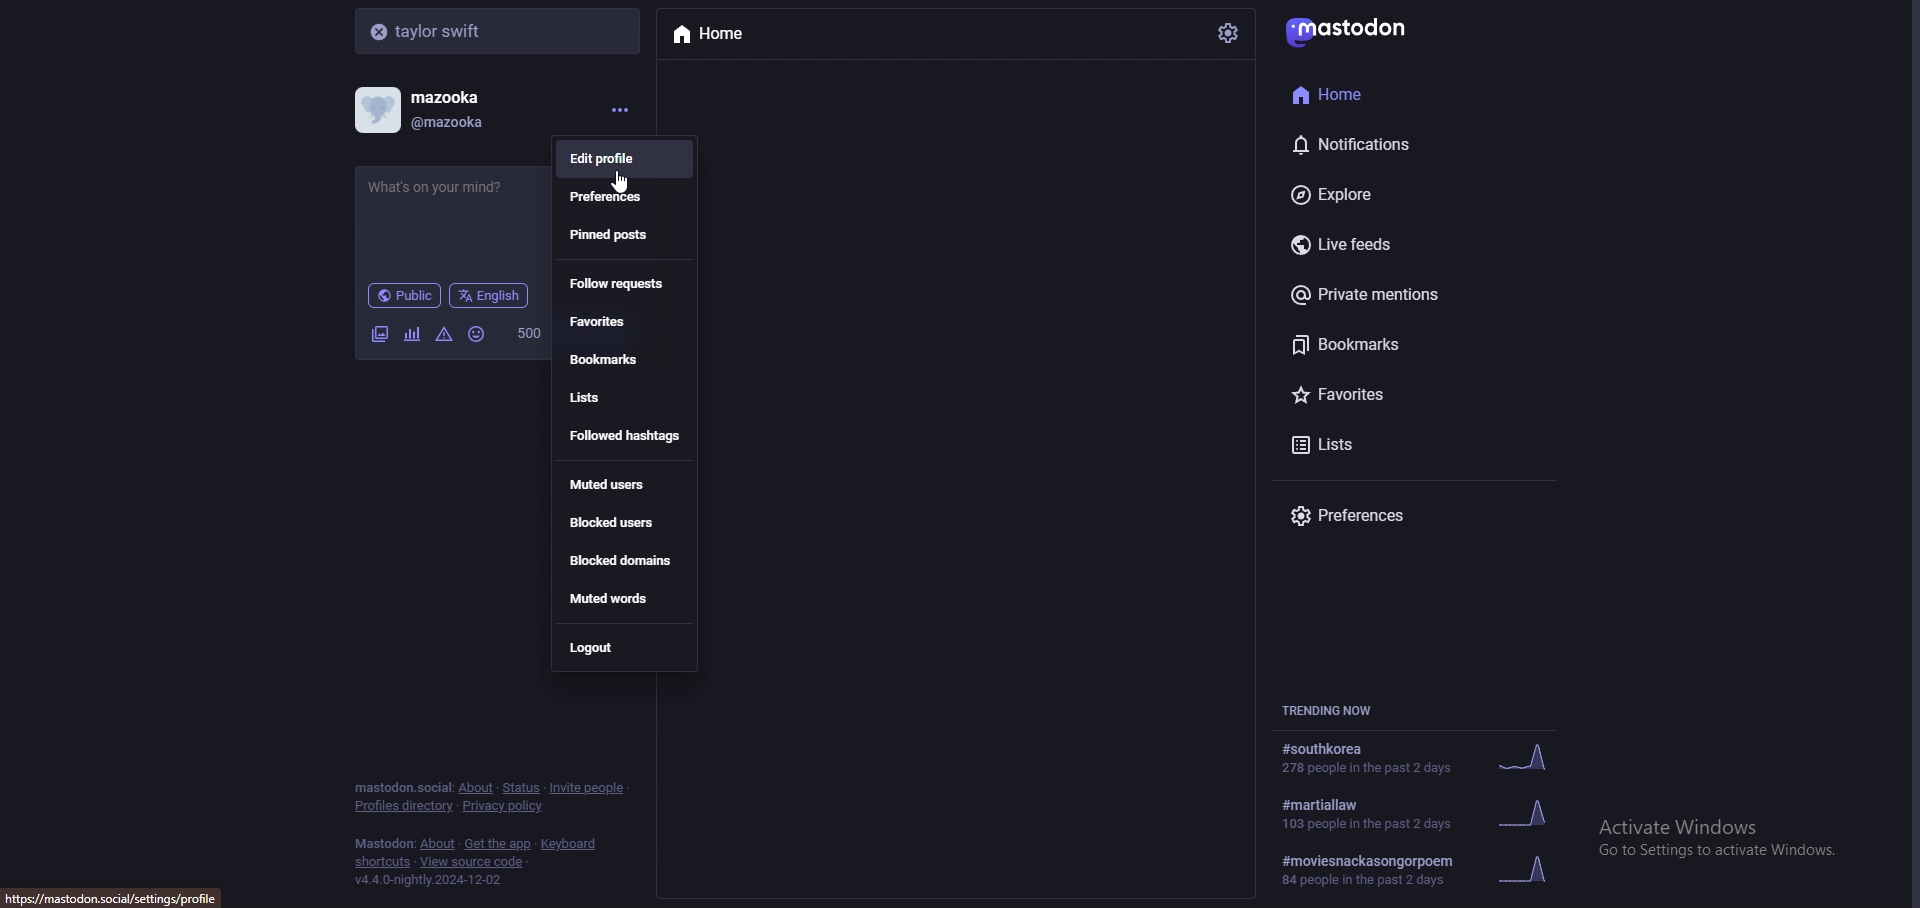 The height and width of the screenshot is (908, 1920). Describe the element at coordinates (1418, 814) in the screenshot. I see `trending` at that location.